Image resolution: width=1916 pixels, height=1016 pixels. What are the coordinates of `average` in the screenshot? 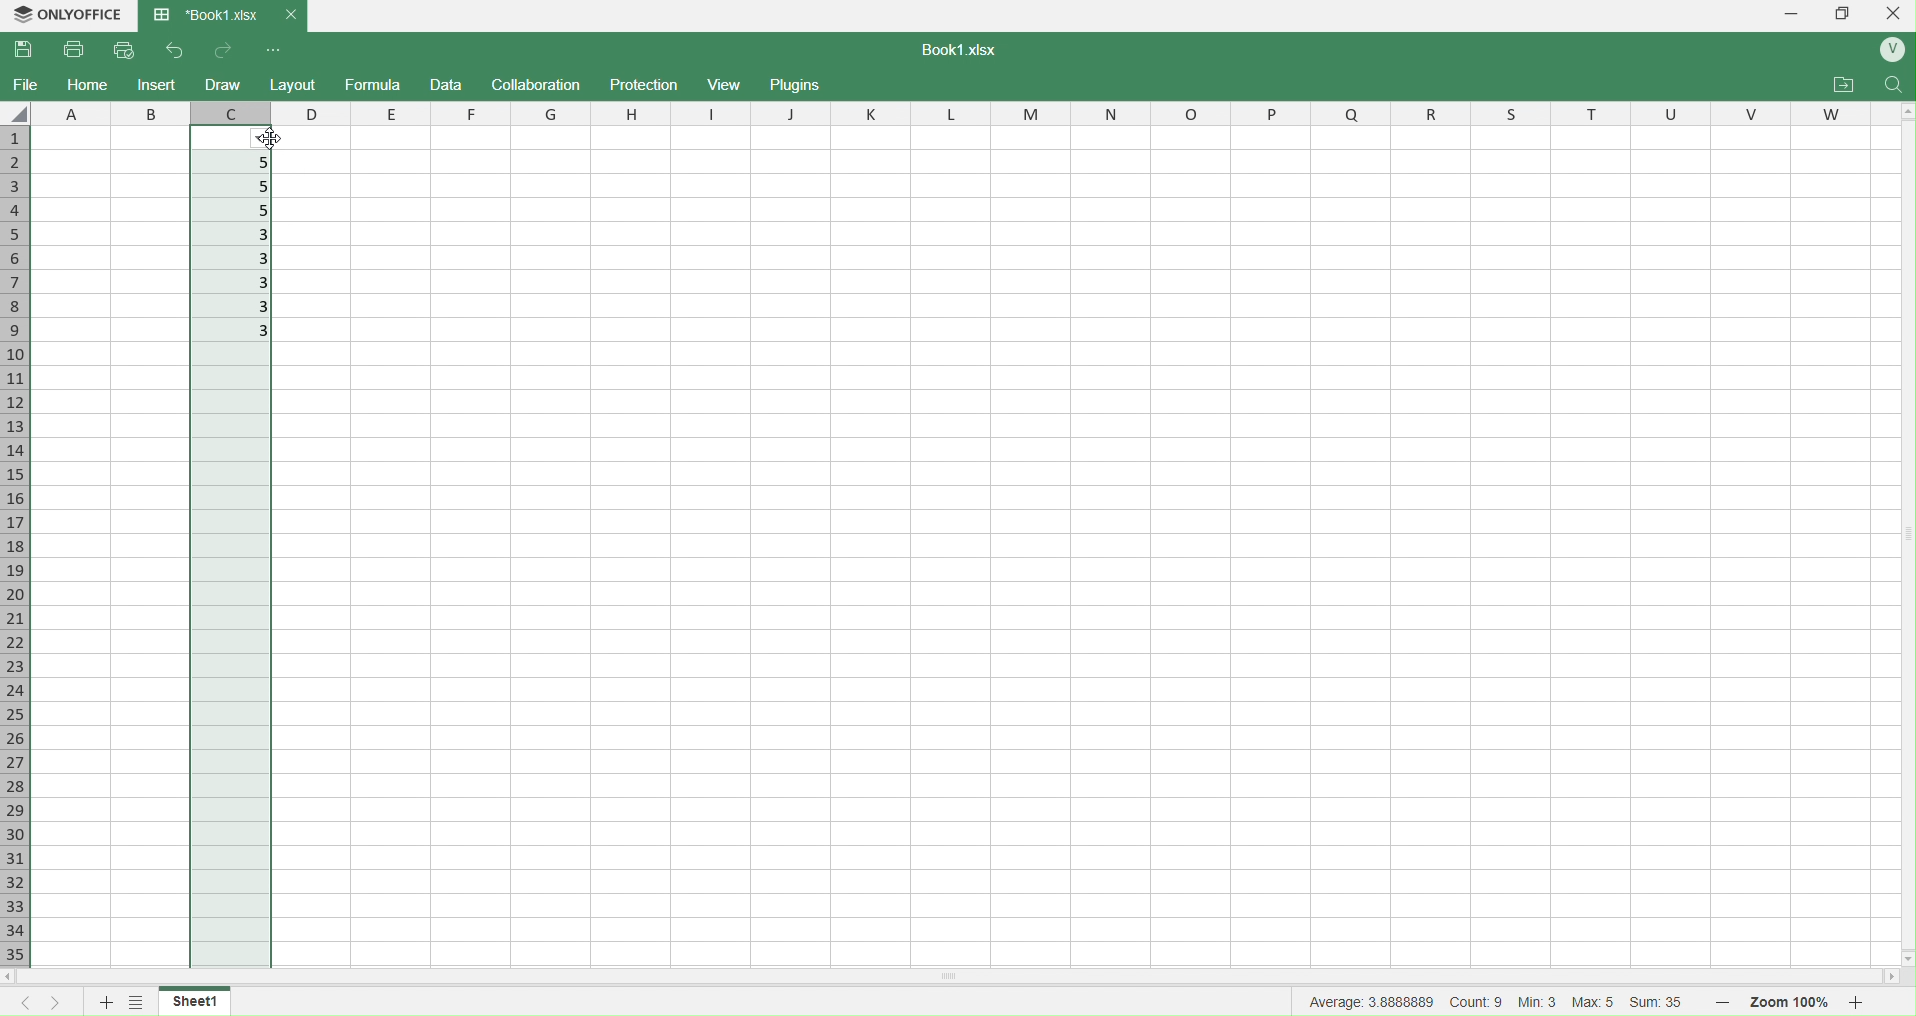 It's located at (1373, 1001).